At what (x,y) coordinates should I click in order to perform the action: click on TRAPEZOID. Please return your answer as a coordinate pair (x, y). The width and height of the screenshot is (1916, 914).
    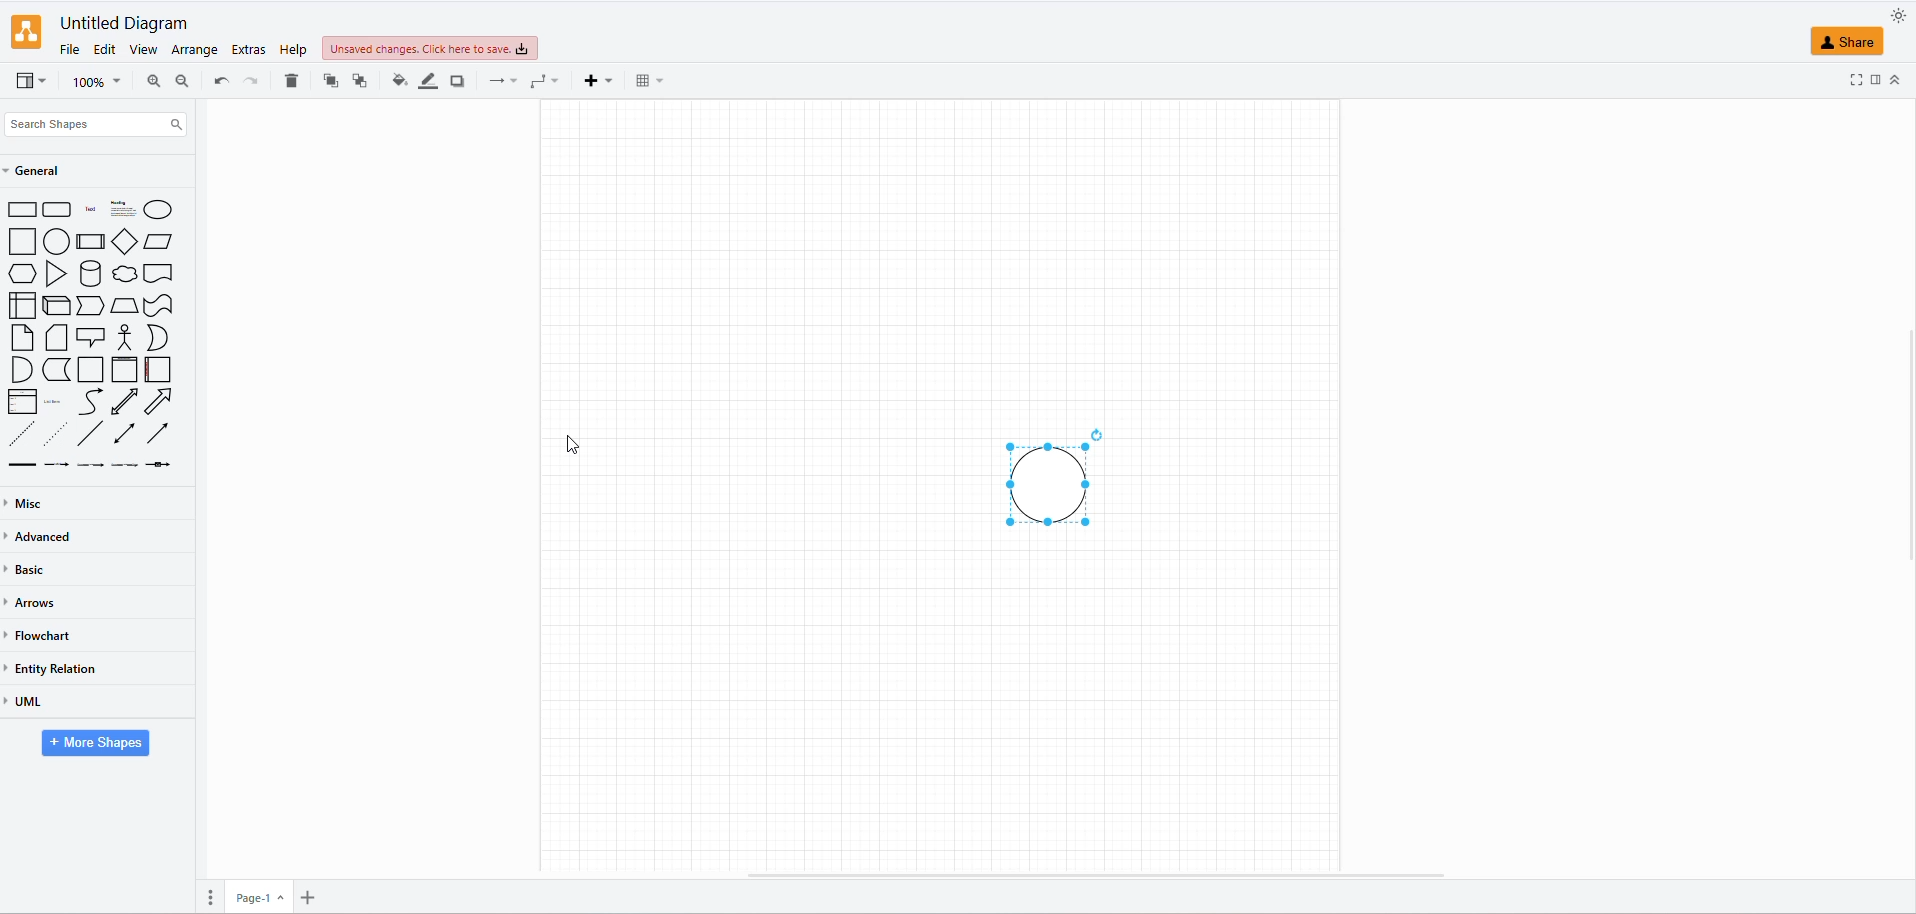
    Looking at the image, I should click on (126, 306).